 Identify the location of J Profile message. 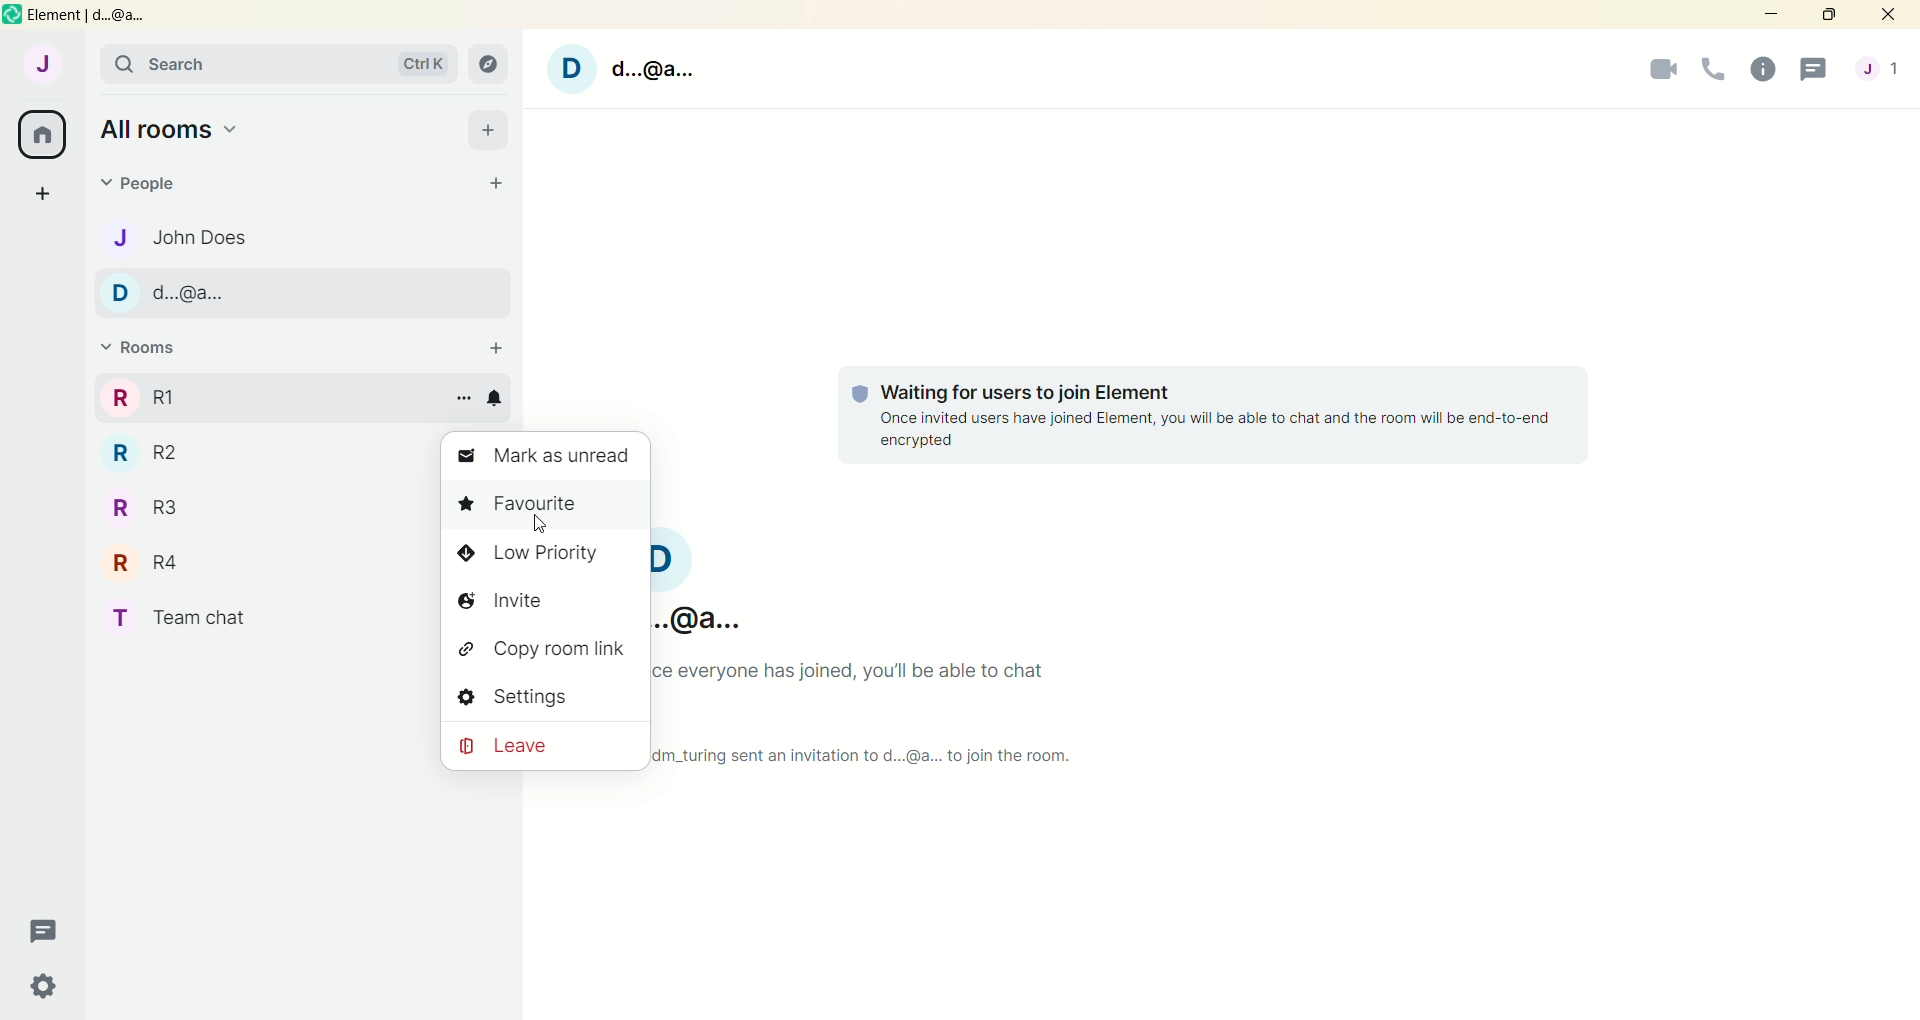
(1882, 71).